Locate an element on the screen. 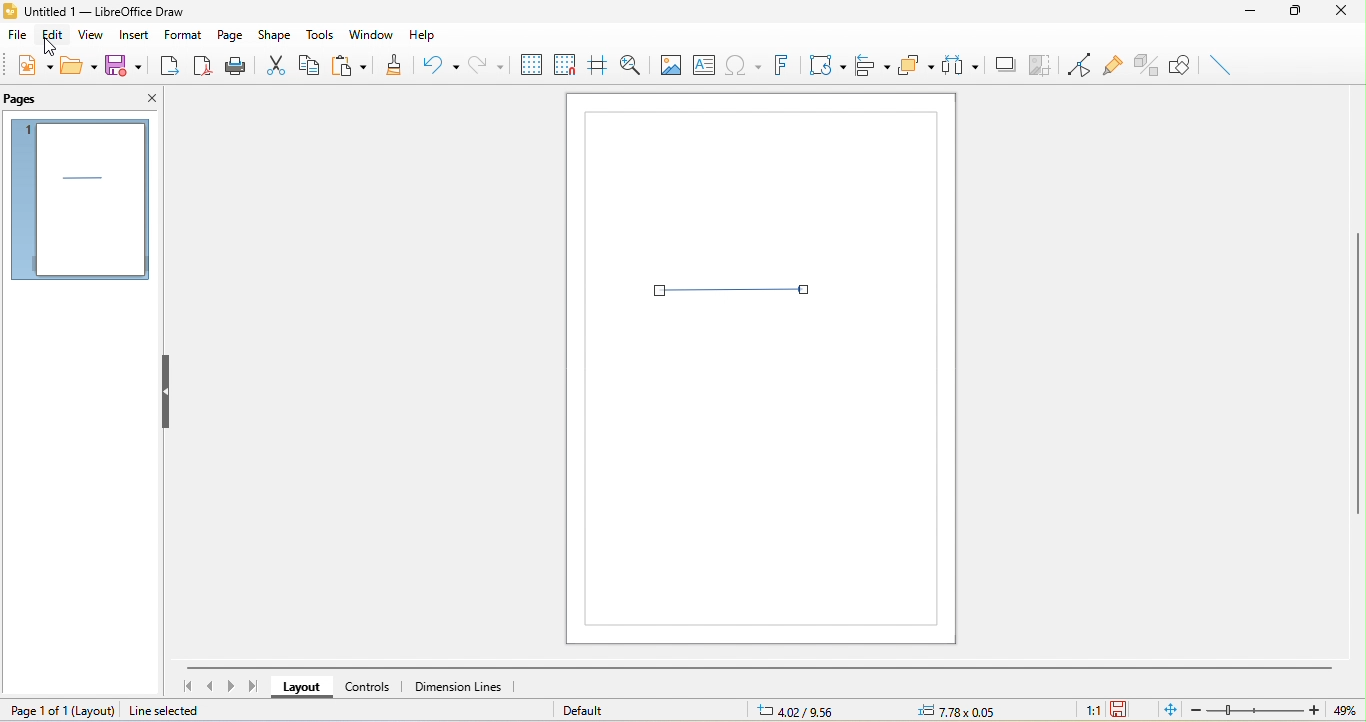 Image resolution: width=1366 pixels, height=722 pixels. zoom is located at coordinates (1269, 710).